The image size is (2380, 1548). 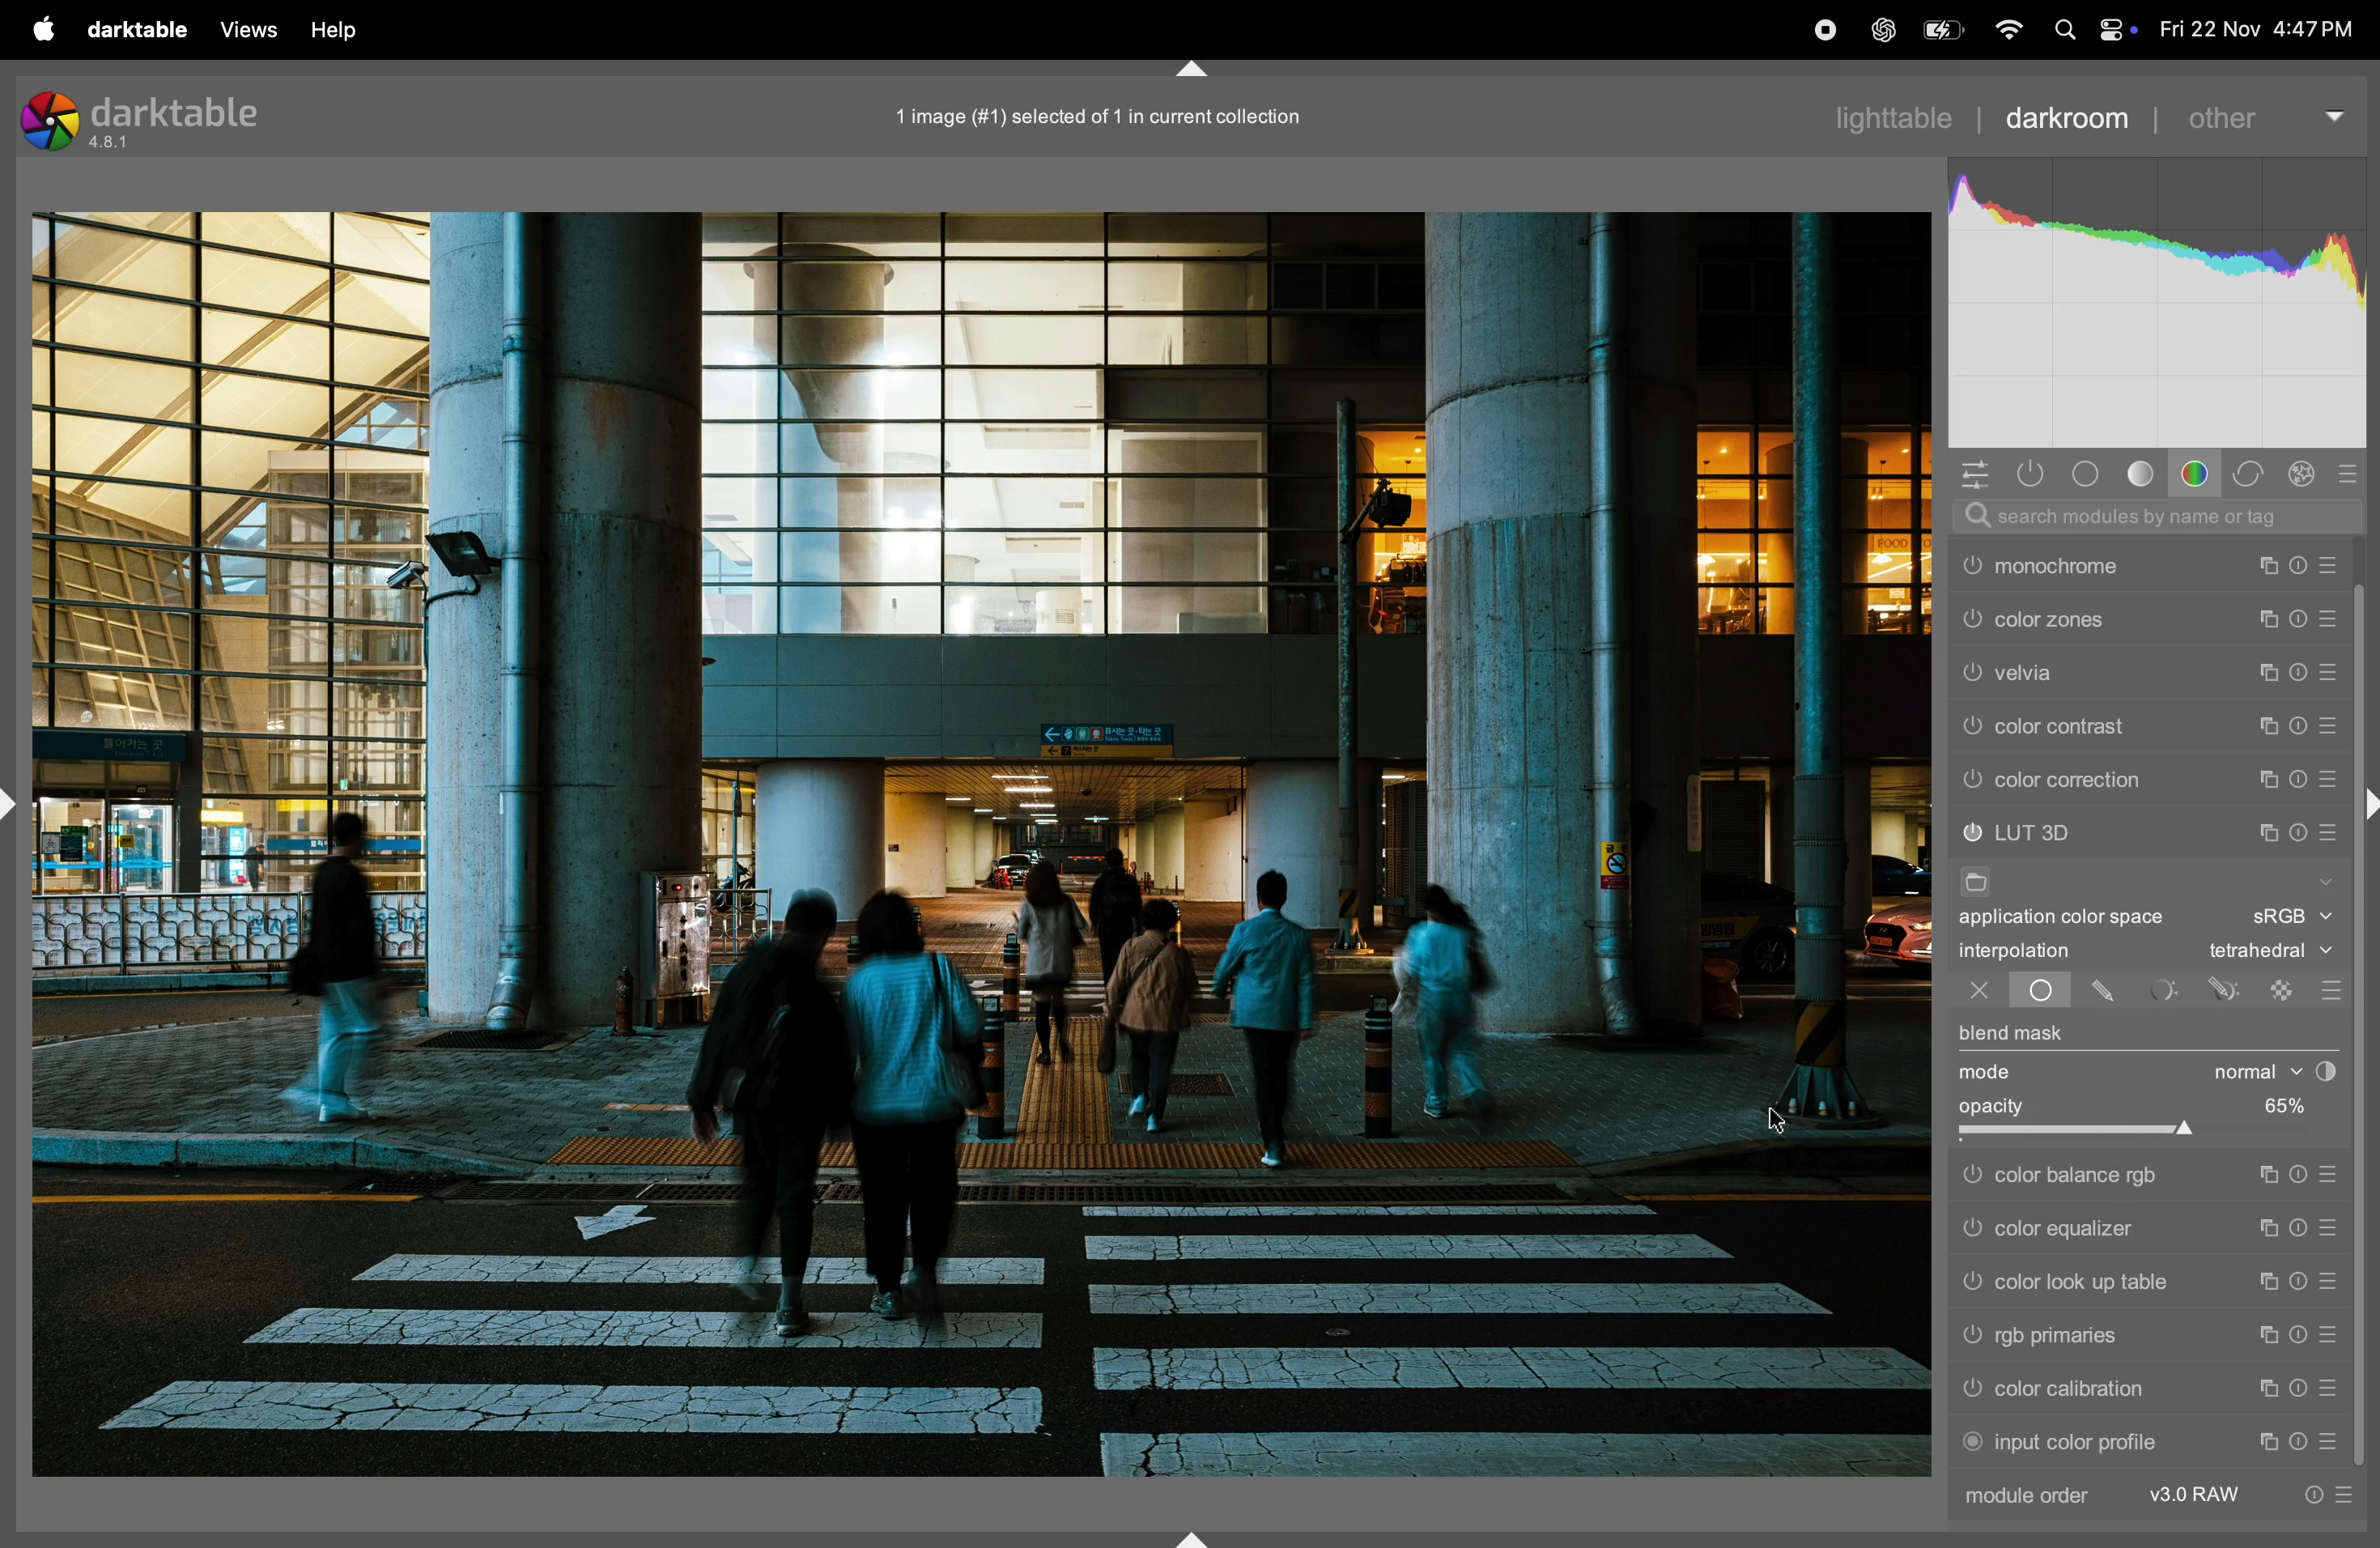 What do you see at coordinates (2097, 564) in the screenshot?
I see `out put color profiles` at bounding box center [2097, 564].